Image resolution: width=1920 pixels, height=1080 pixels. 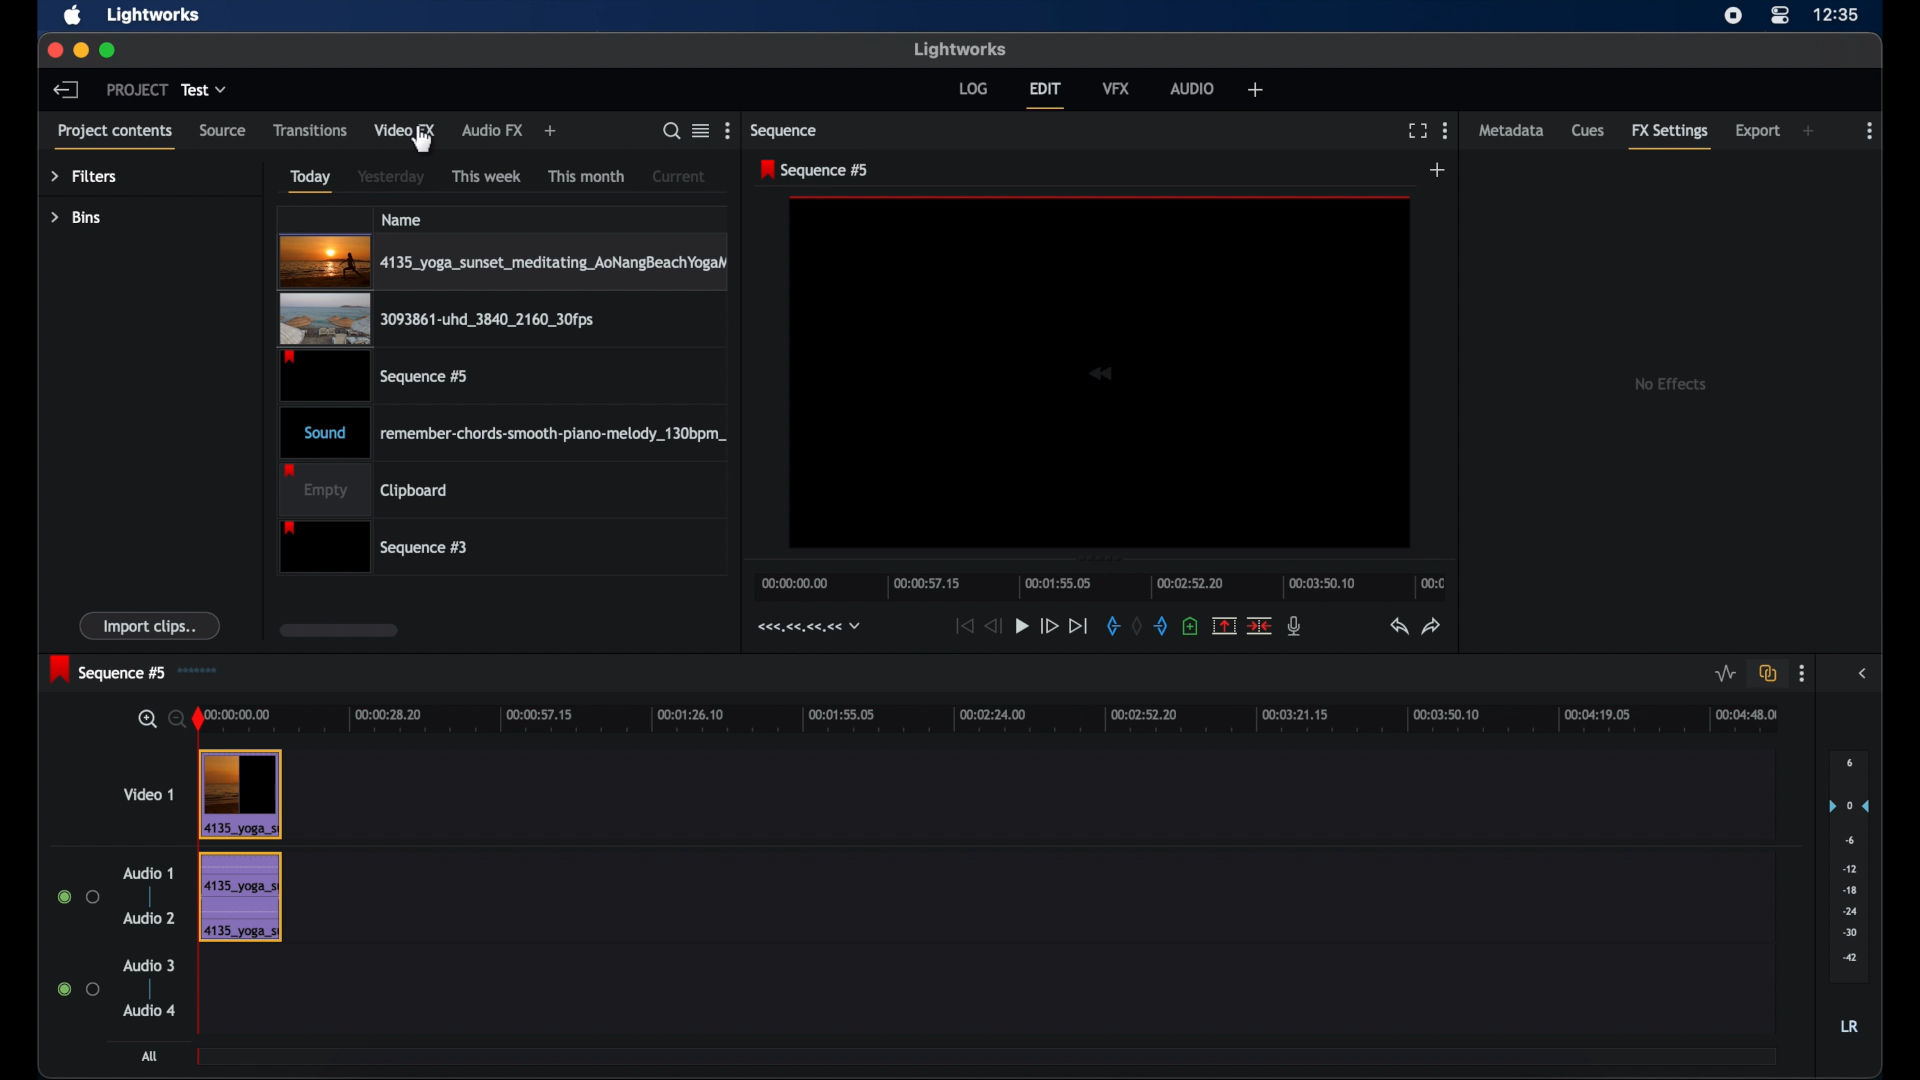 I want to click on export, so click(x=1756, y=131).